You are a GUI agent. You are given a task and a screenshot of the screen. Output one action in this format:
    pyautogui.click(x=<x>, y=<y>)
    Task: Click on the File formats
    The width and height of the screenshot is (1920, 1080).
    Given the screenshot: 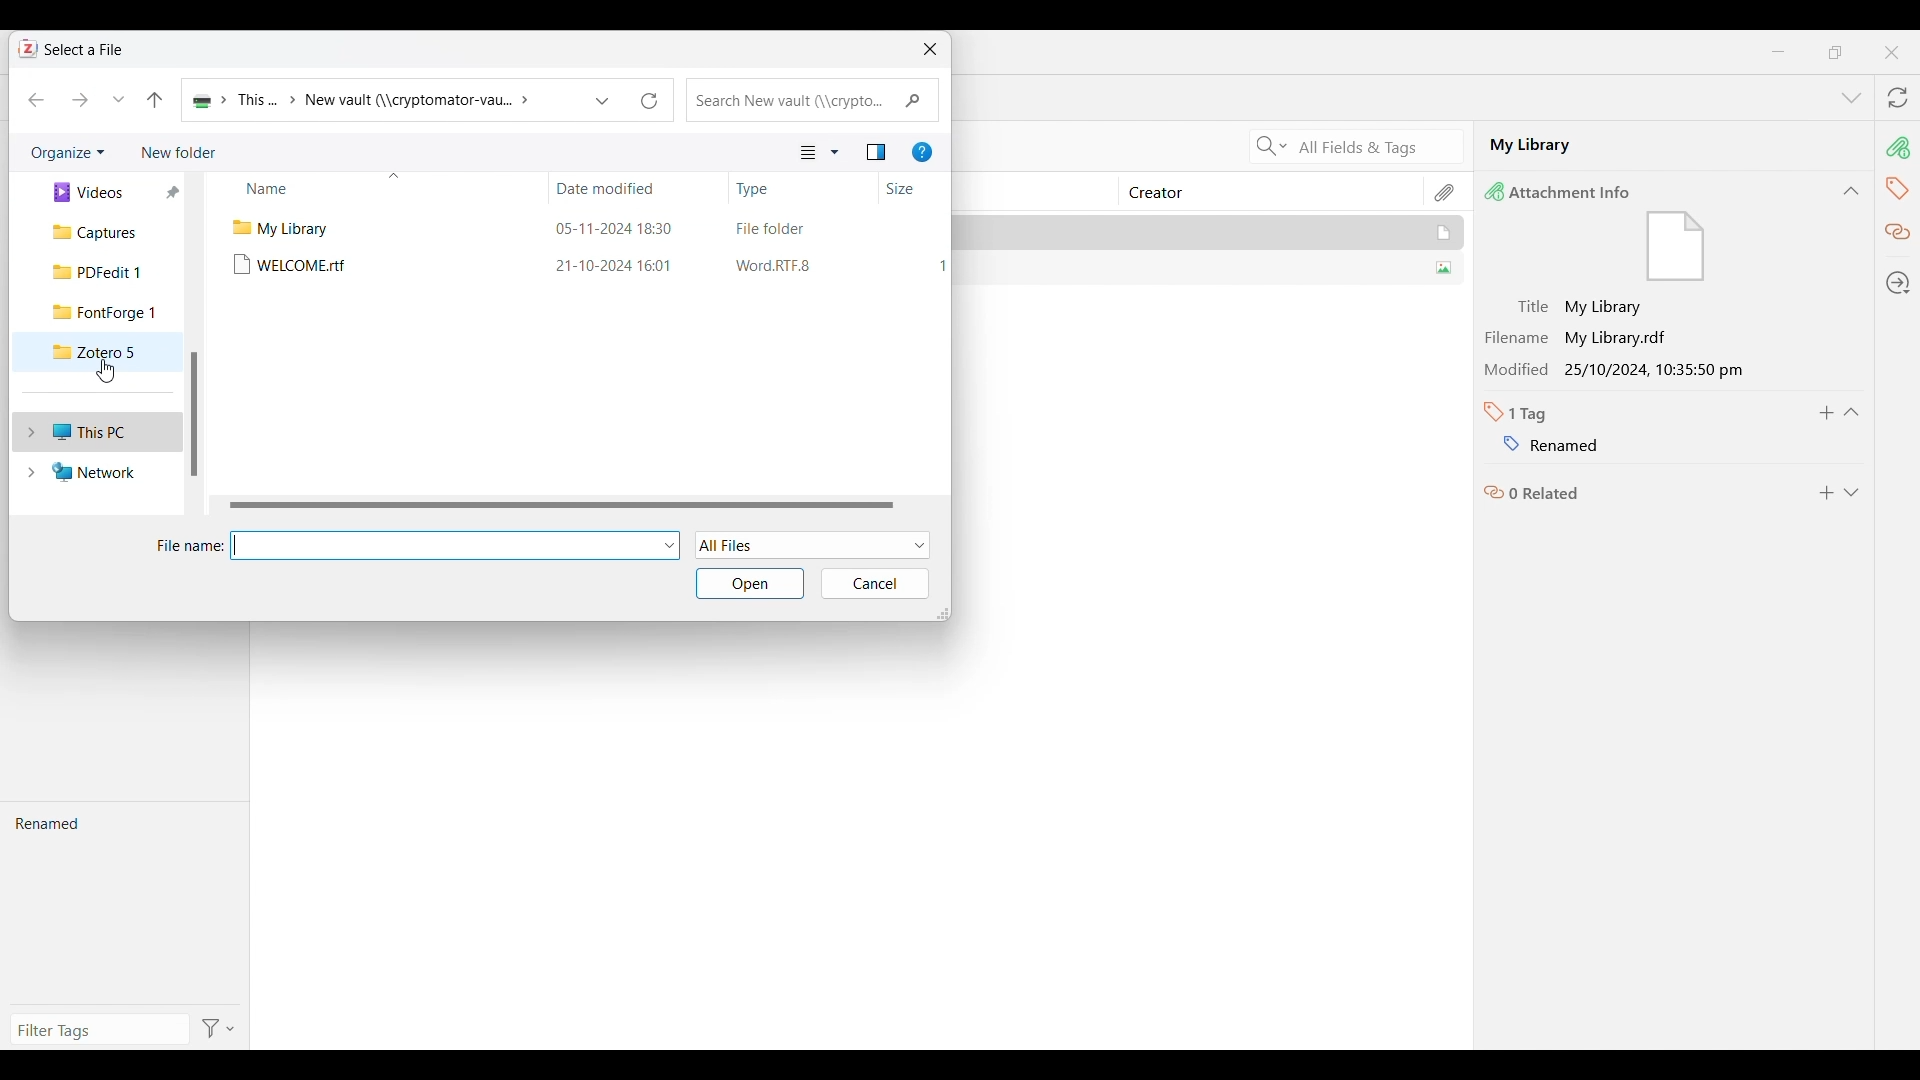 What is the action you would take?
    pyautogui.click(x=812, y=545)
    